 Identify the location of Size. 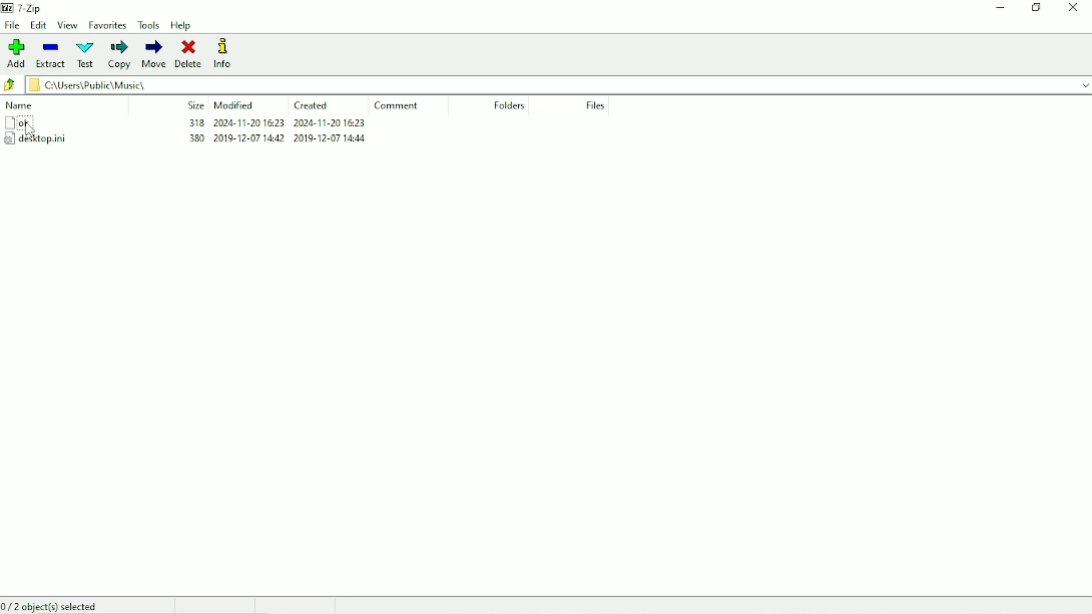
(196, 106).